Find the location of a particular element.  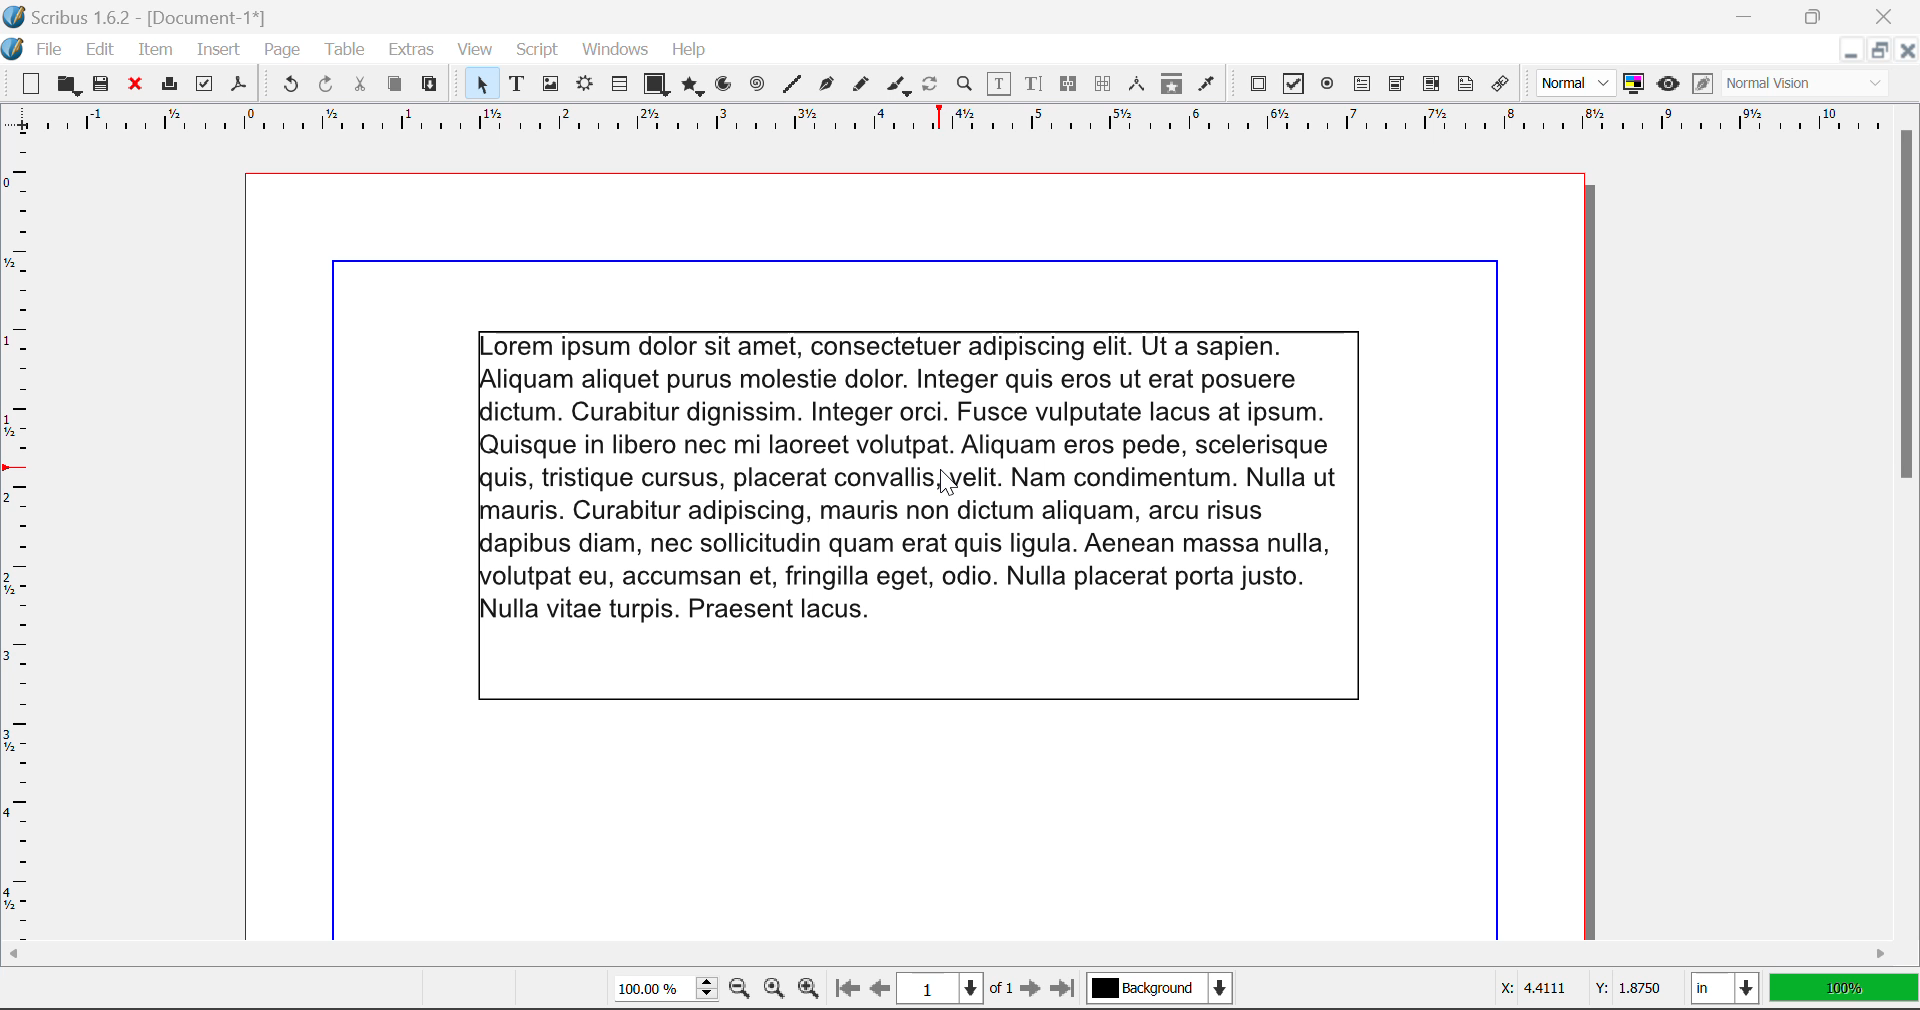

Redo is located at coordinates (326, 87).